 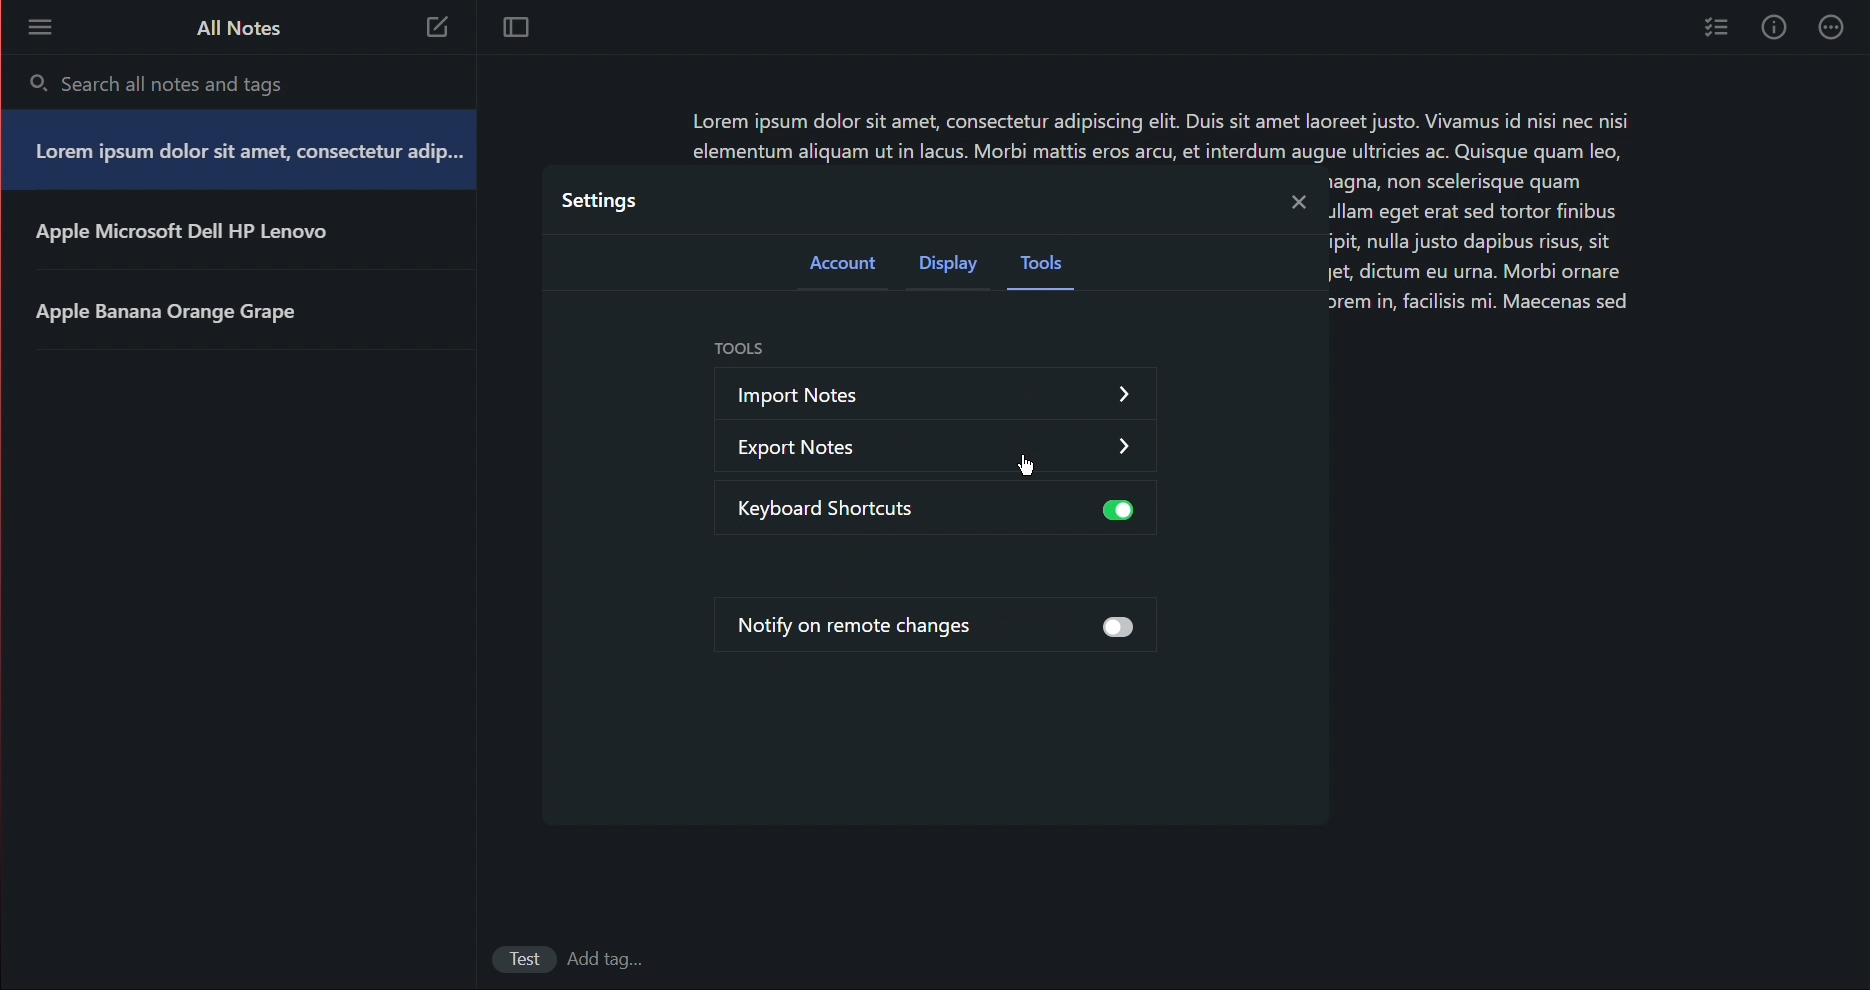 I want to click on More, so click(x=40, y=30).